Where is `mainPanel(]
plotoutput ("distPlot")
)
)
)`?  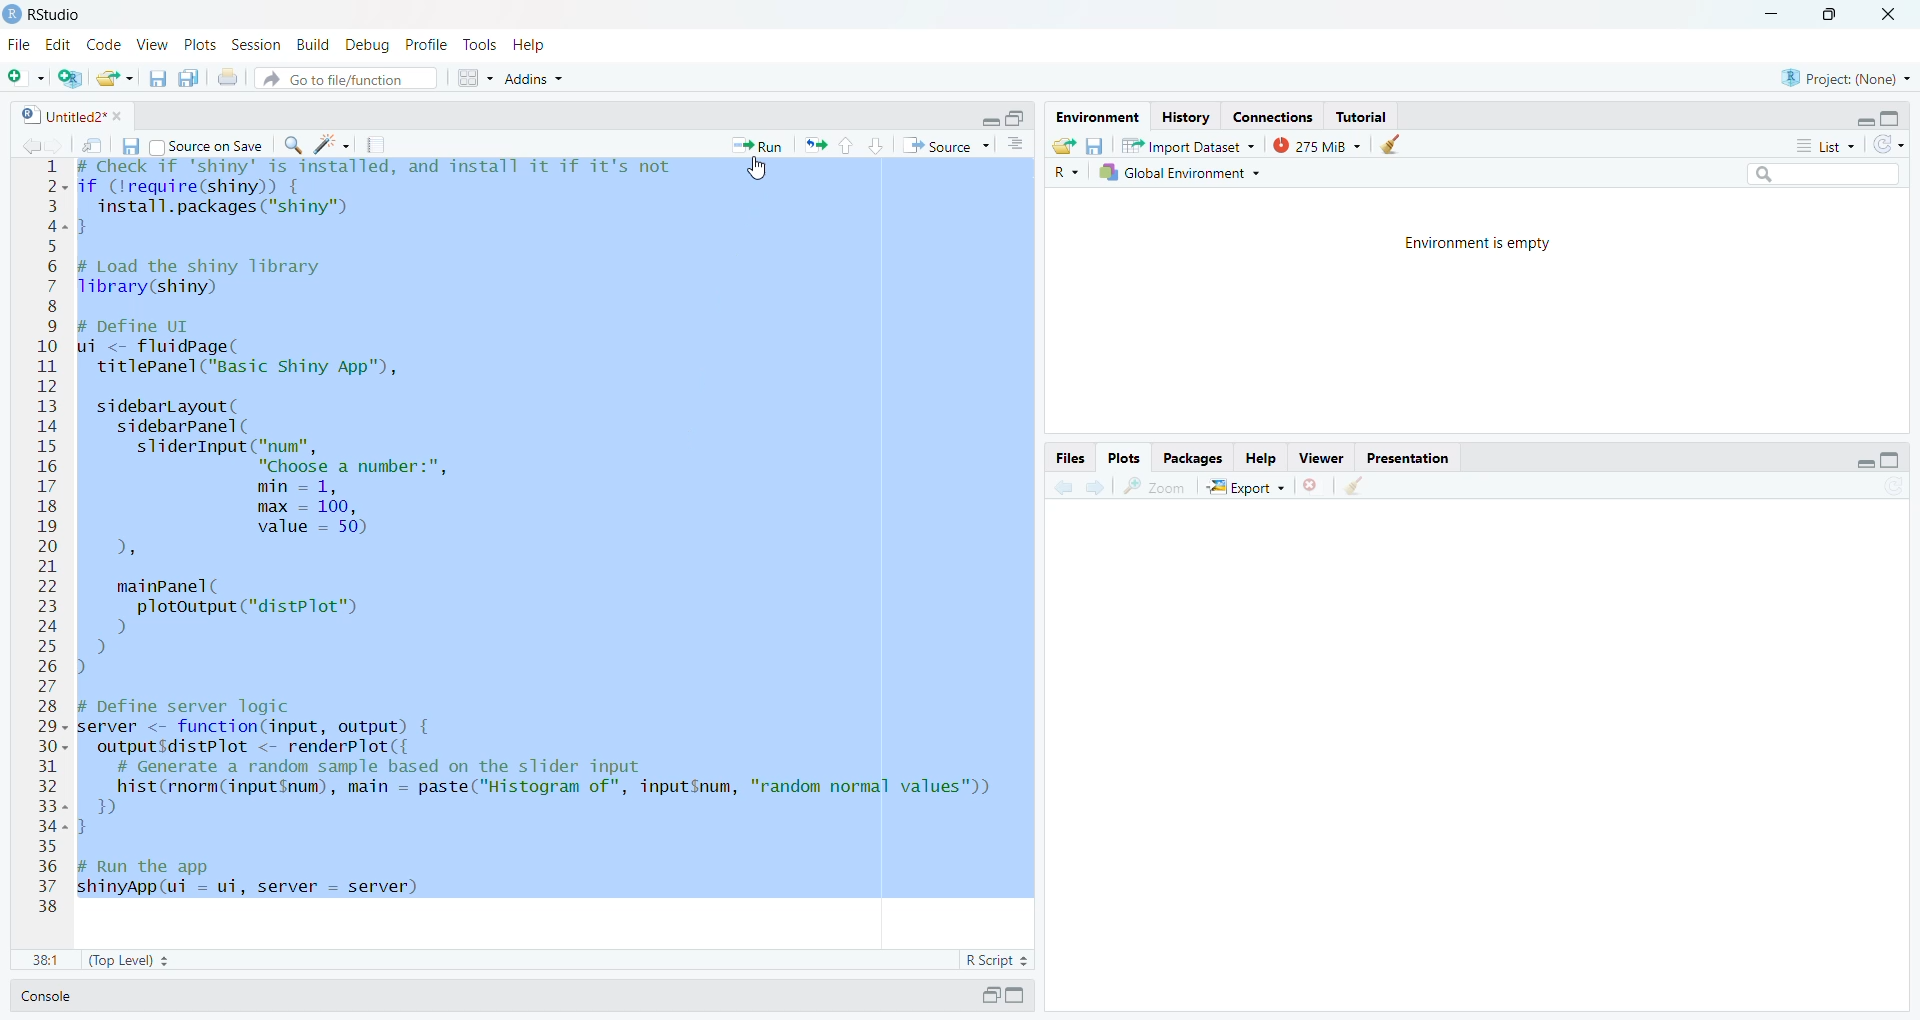
mainPanel(]
plotoutput ("distPlot")
)
)
) is located at coordinates (244, 629).